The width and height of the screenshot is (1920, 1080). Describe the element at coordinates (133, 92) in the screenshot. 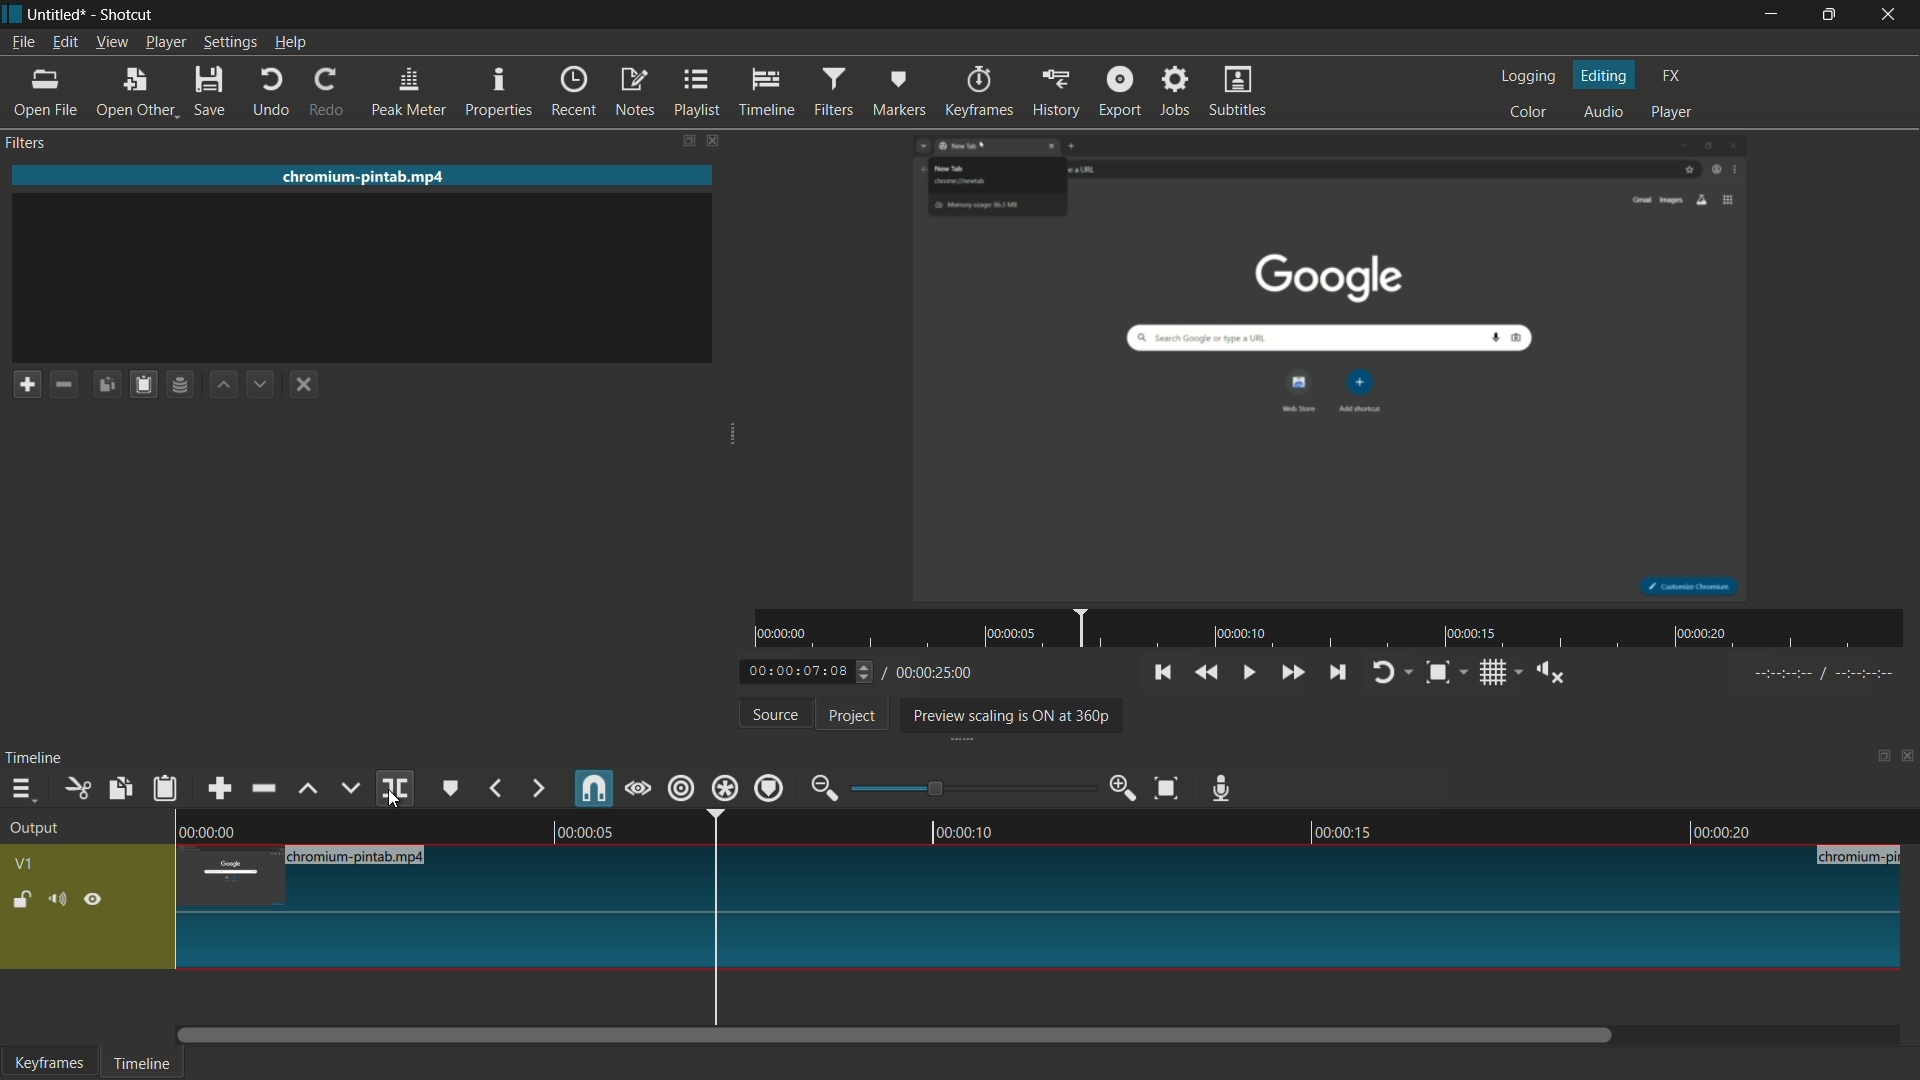

I see `open other` at that location.